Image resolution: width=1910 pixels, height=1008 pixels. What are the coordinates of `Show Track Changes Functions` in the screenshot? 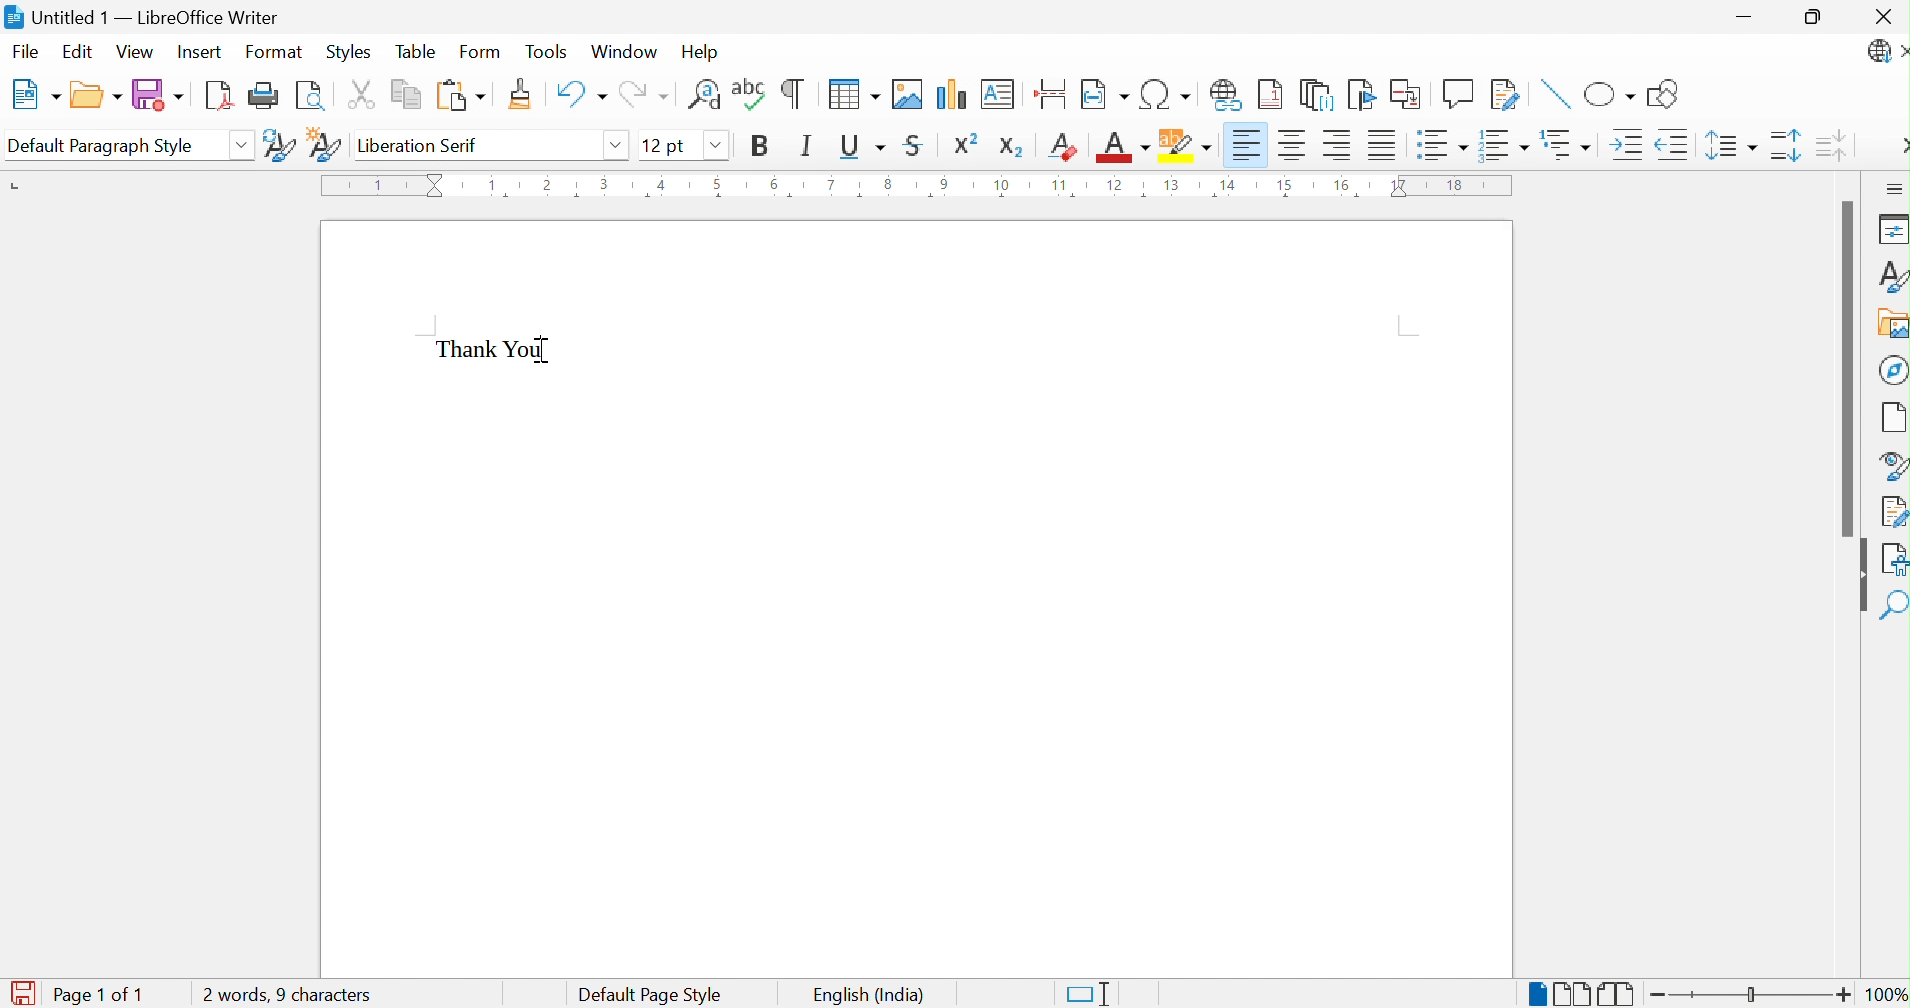 It's located at (1506, 93).